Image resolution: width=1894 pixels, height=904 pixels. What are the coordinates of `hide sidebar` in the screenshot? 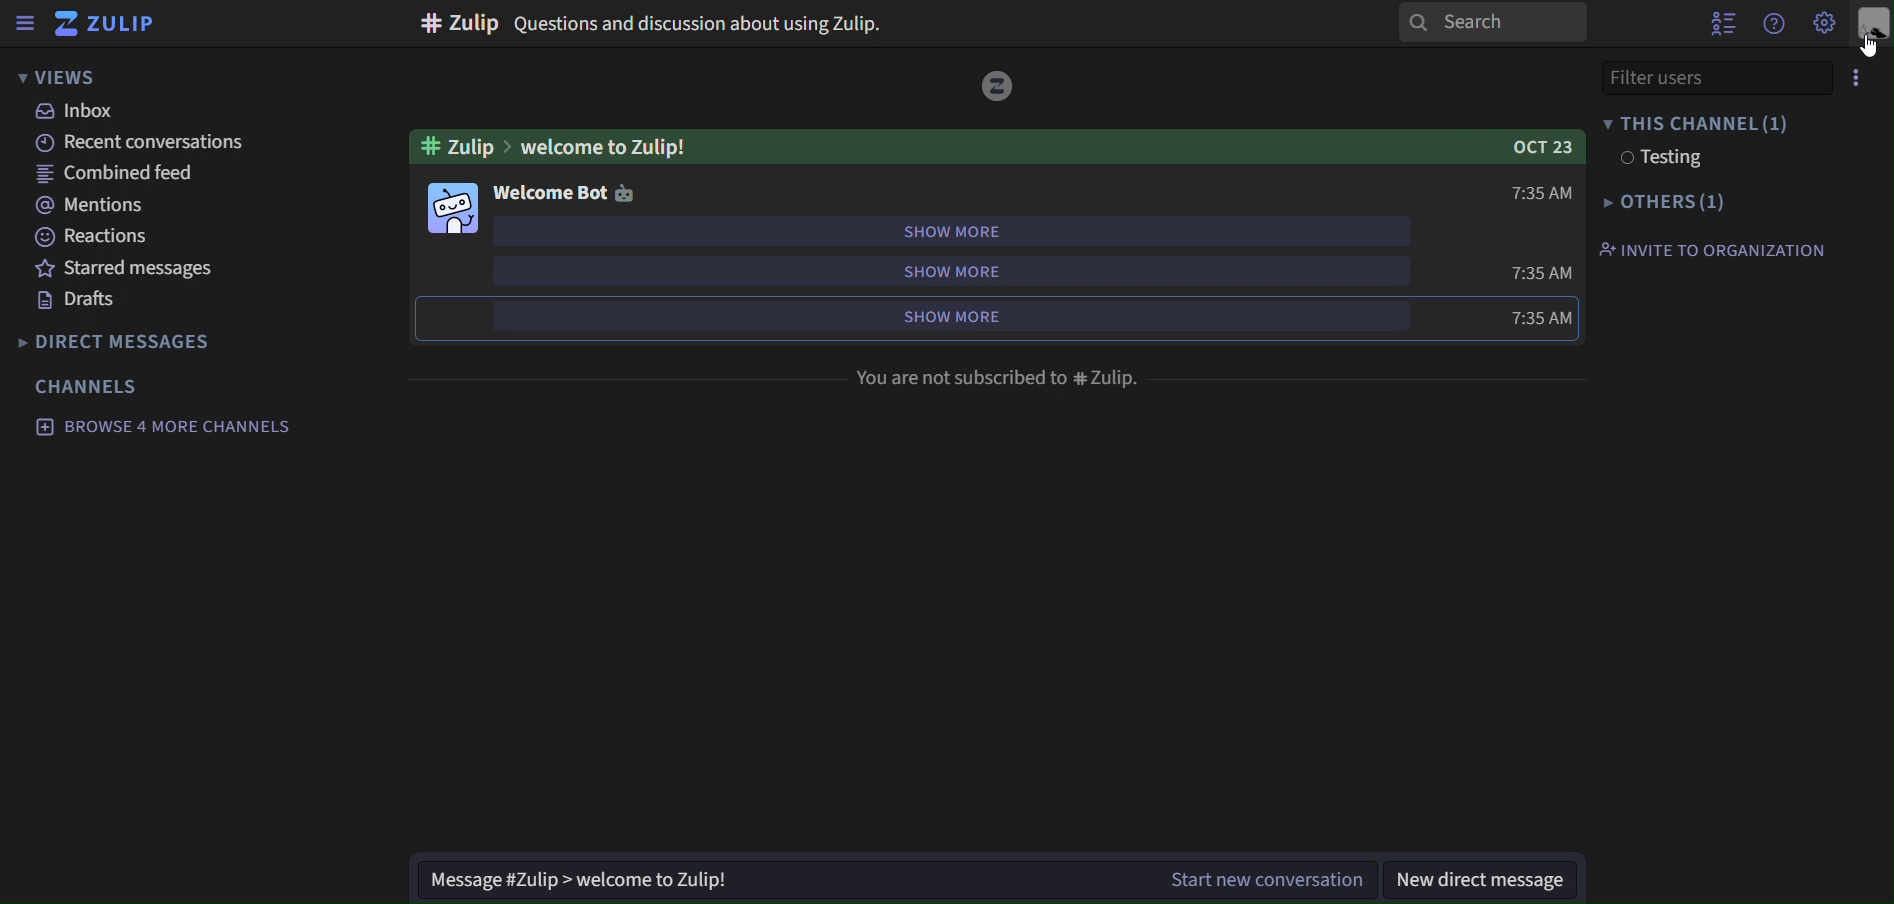 It's located at (28, 23).